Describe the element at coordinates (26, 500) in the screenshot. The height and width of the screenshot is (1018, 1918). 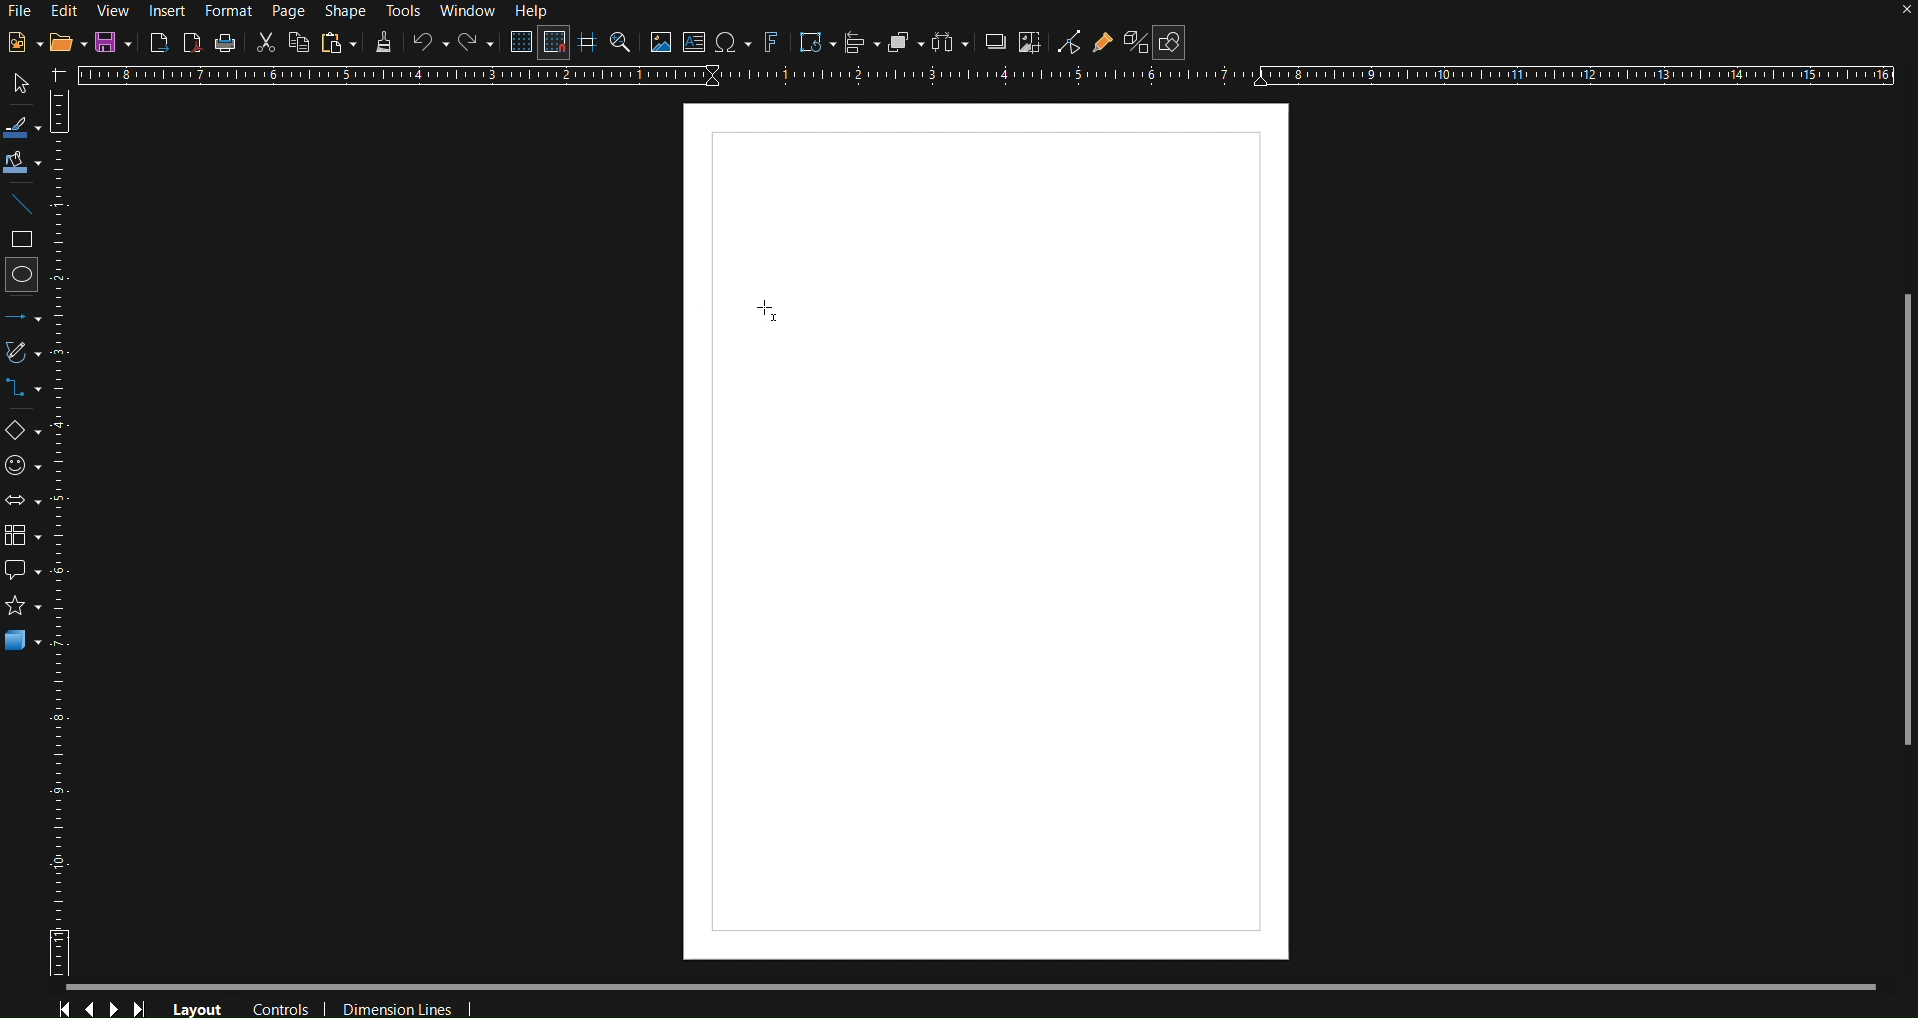
I see `Block Arrows` at that location.